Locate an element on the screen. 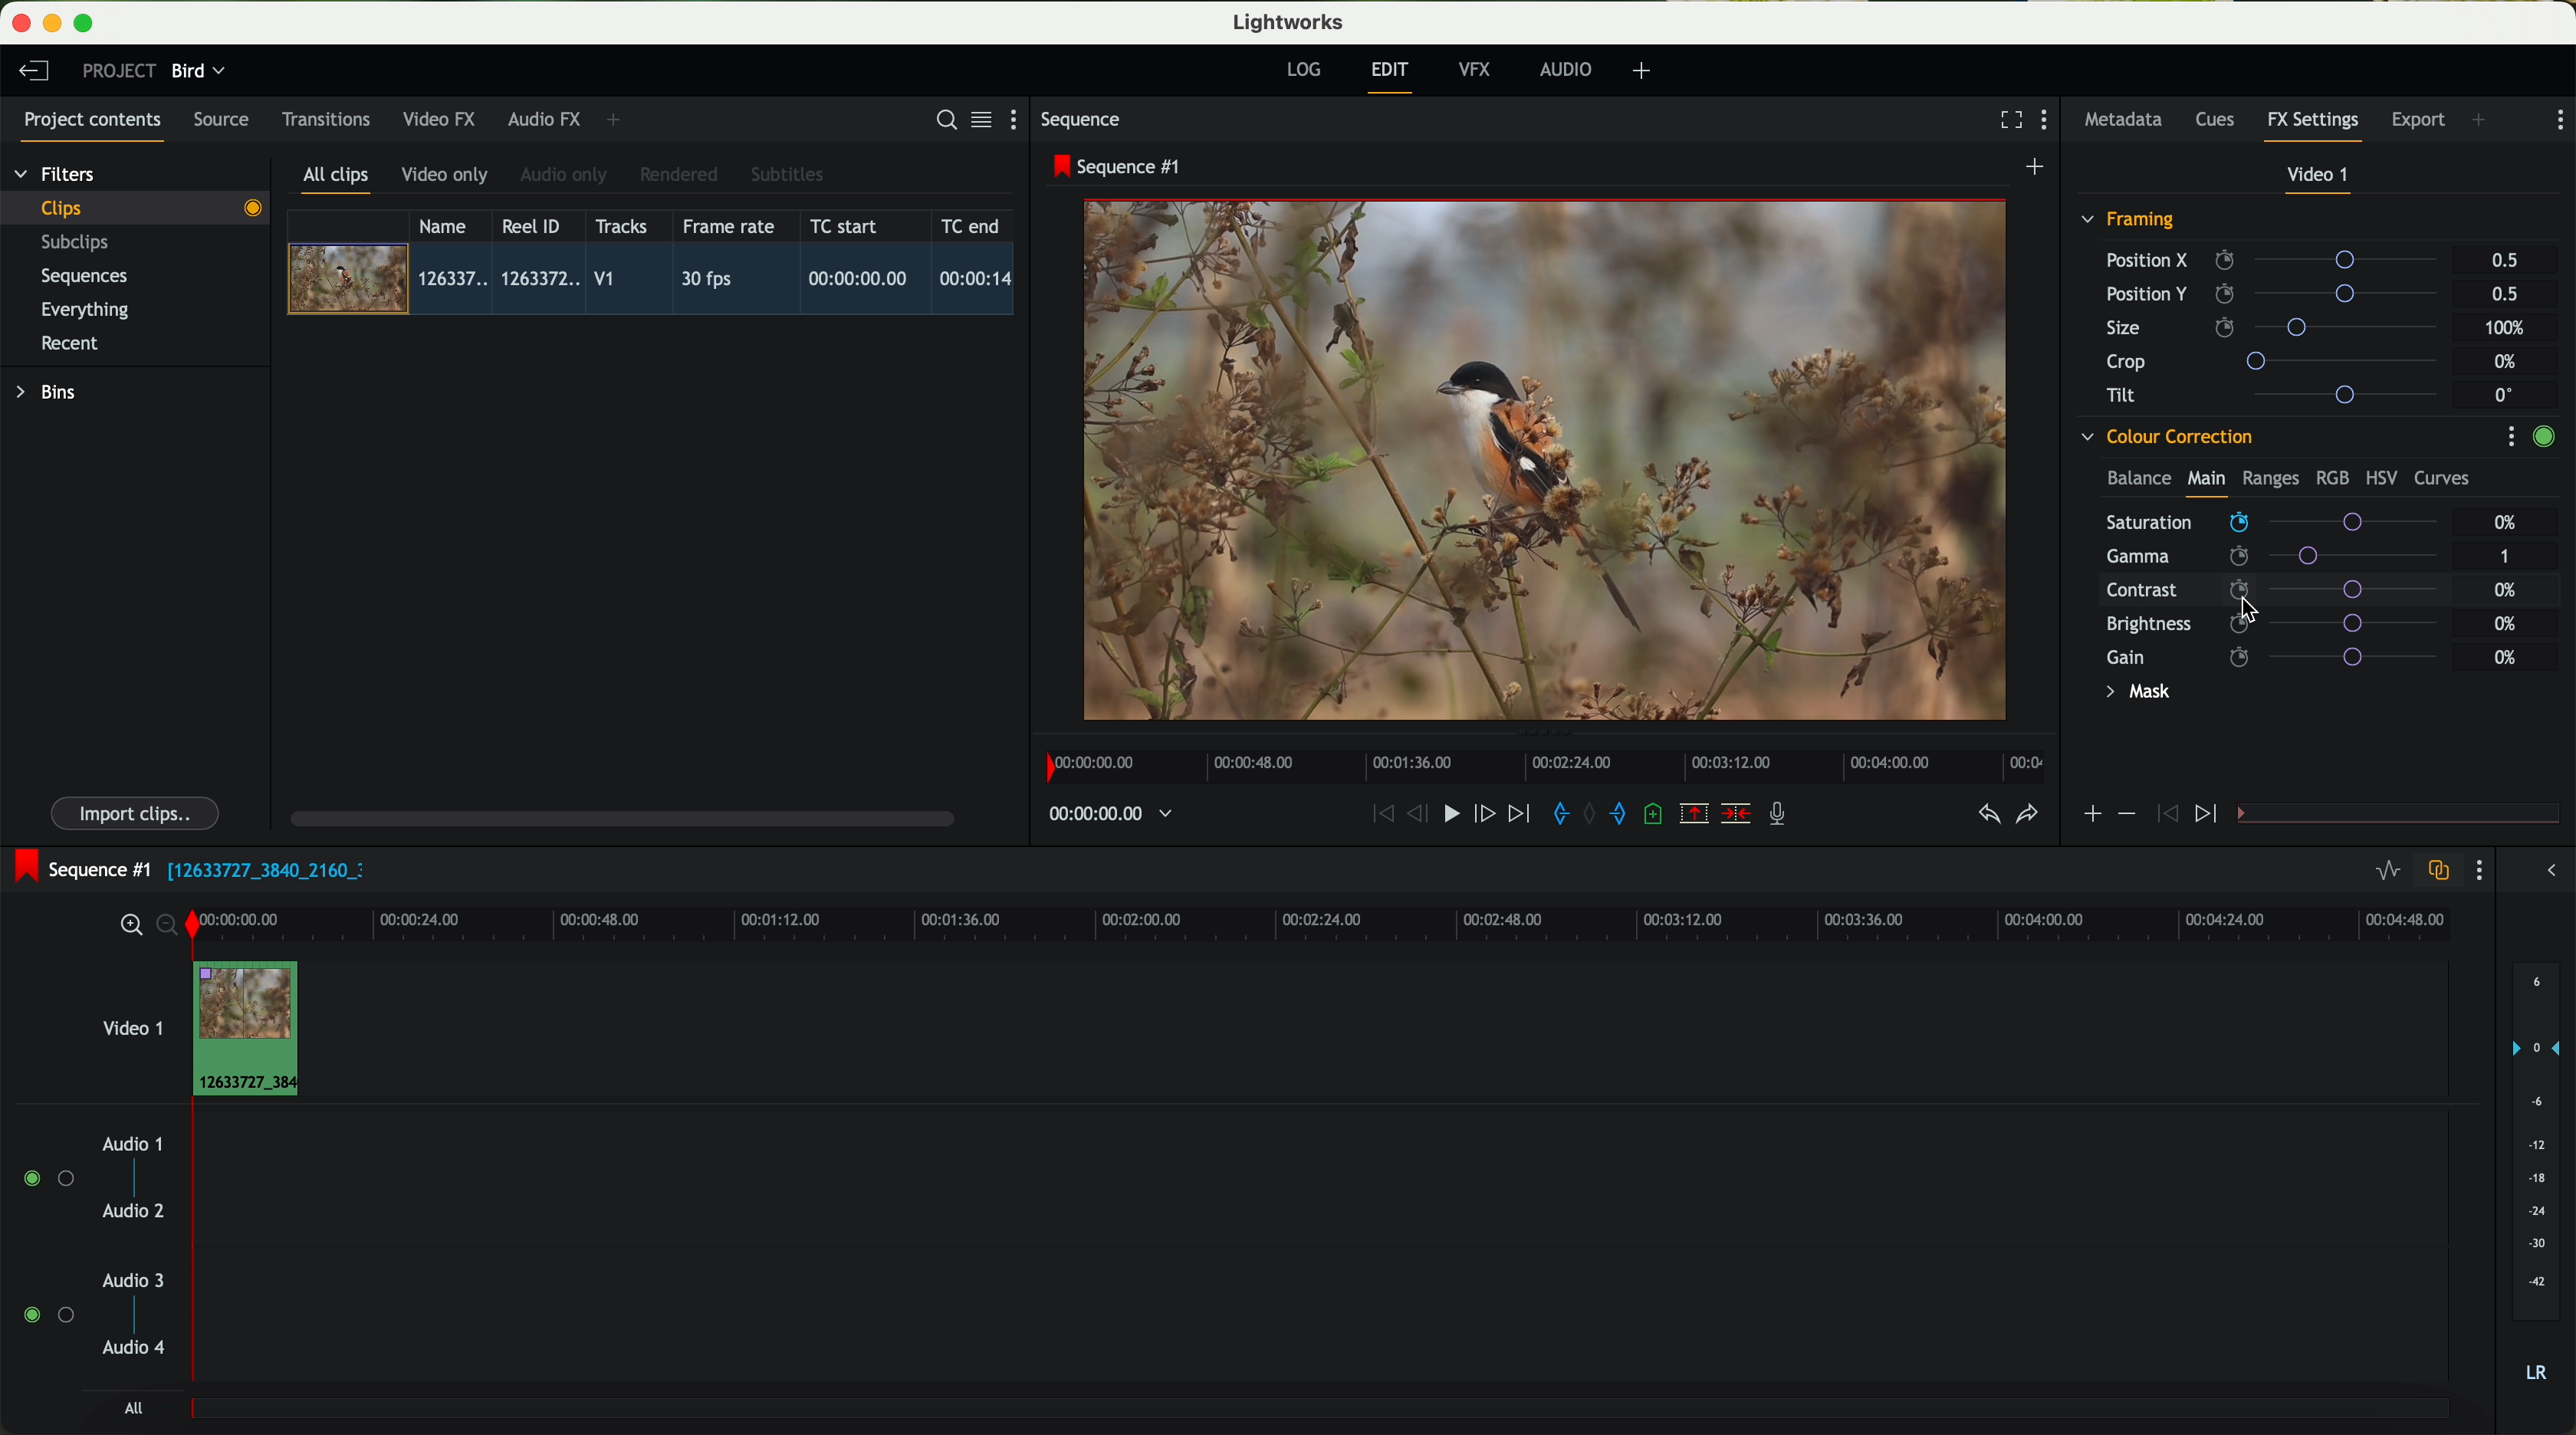  timeline is located at coordinates (1375, 922).